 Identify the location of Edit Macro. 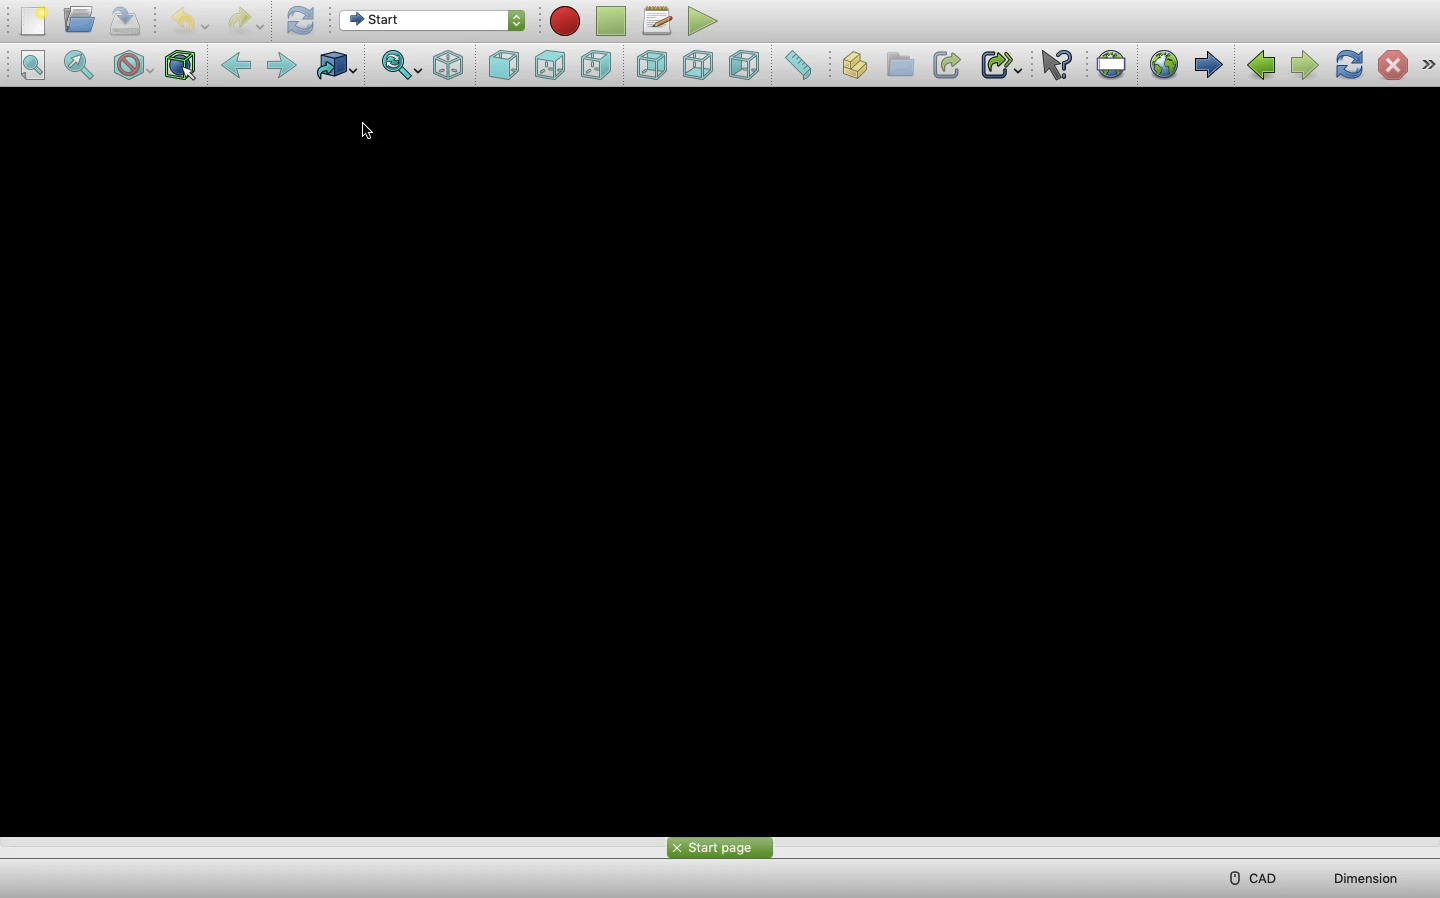
(659, 21).